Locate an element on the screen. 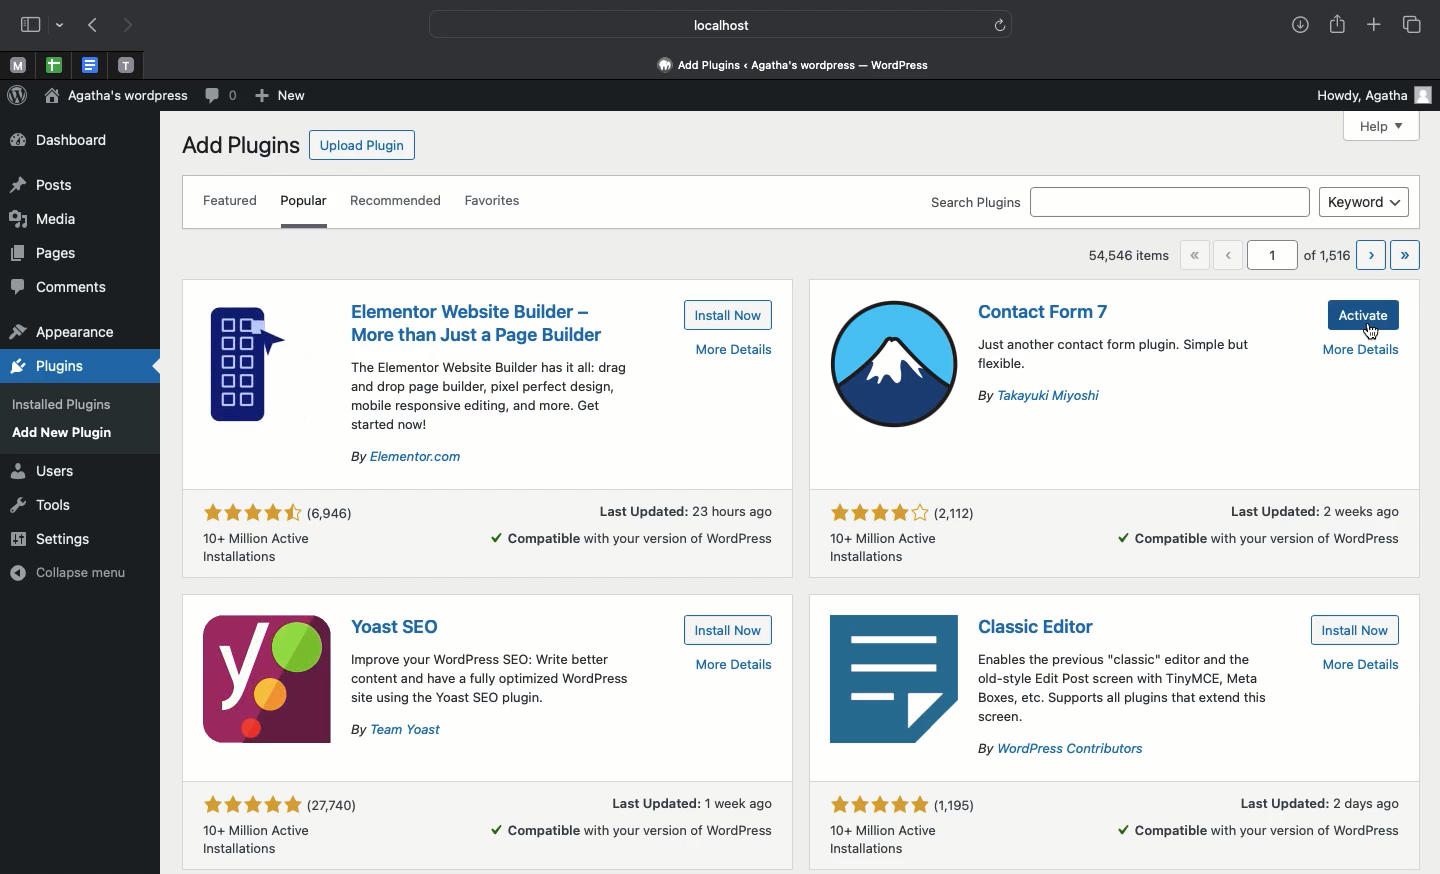 The width and height of the screenshot is (1440, 874). Popular is located at coordinates (306, 198).